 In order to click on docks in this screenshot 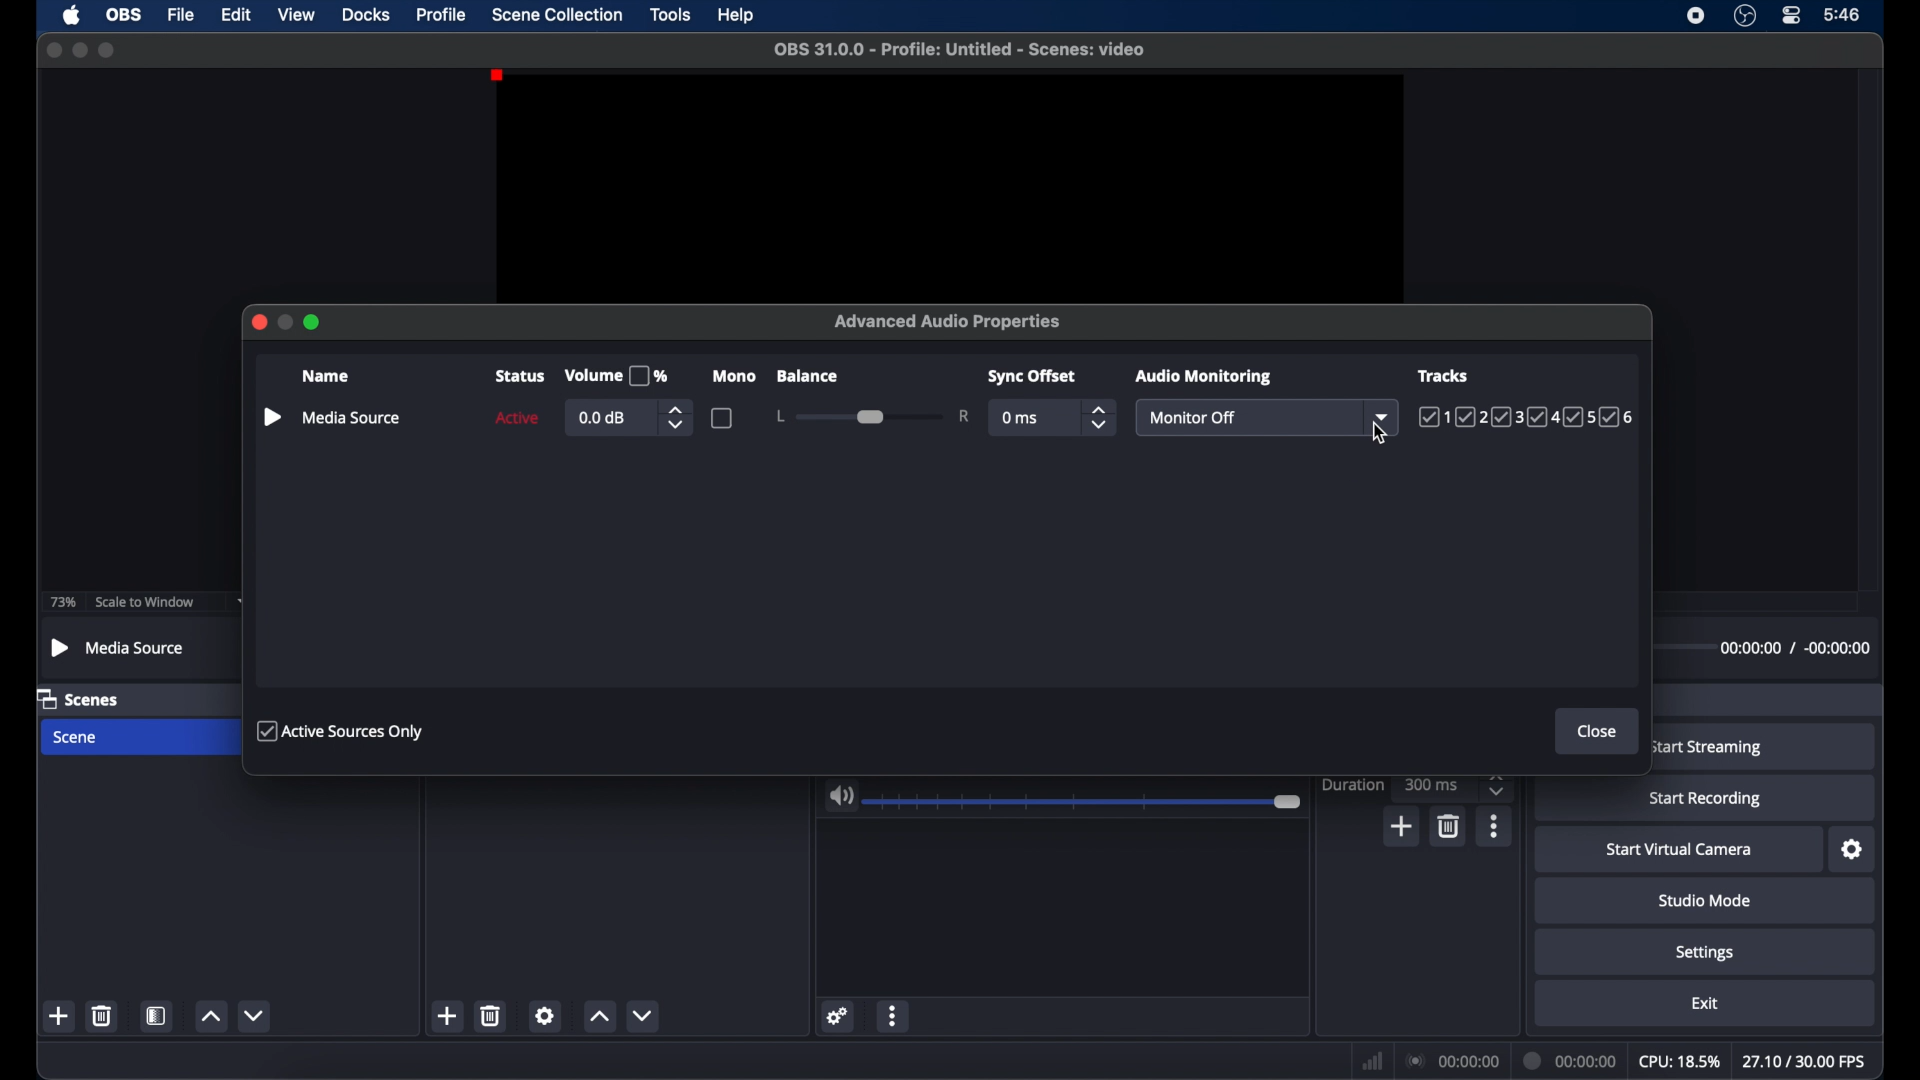, I will do `click(367, 14)`.